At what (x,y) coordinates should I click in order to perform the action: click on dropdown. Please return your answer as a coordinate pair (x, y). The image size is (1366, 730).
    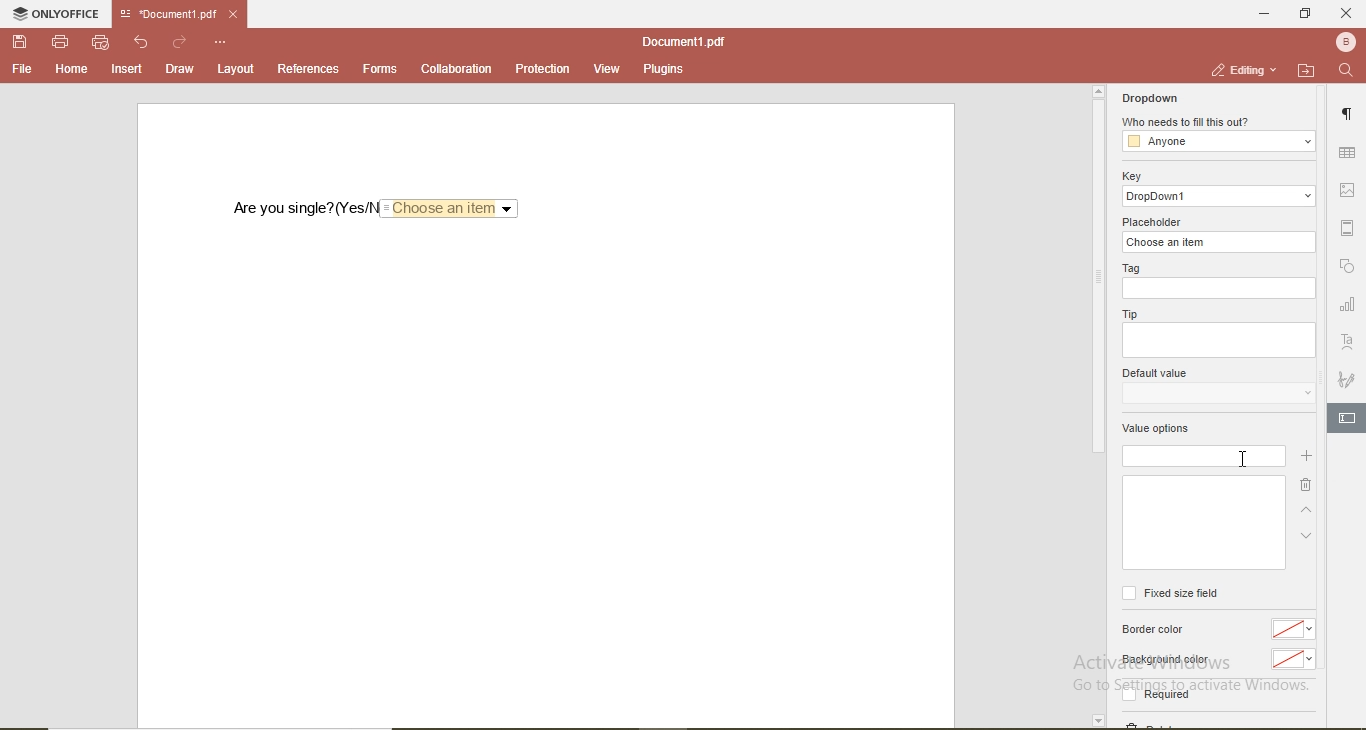
    Looking at the image, I should click on (1151, 99).